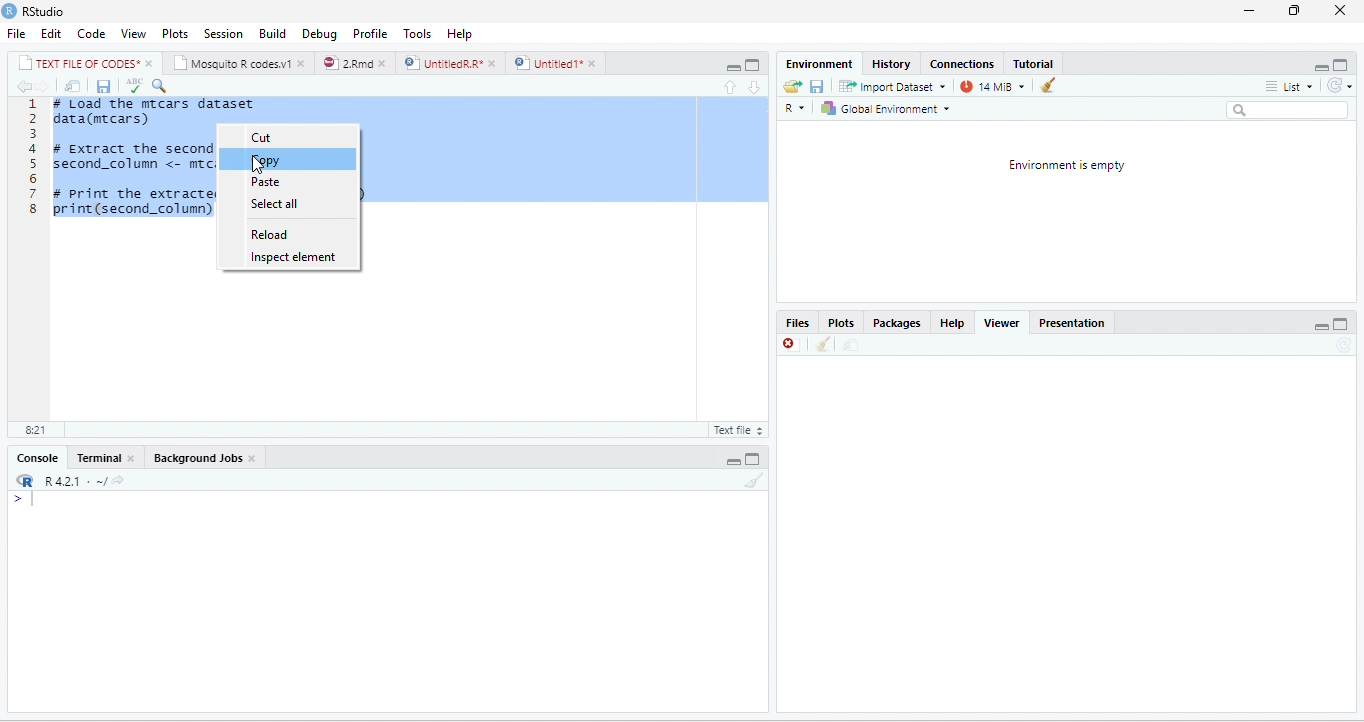  Describe the element at coordinates (163, 85) in the screenshot. I see `serach` at that location.